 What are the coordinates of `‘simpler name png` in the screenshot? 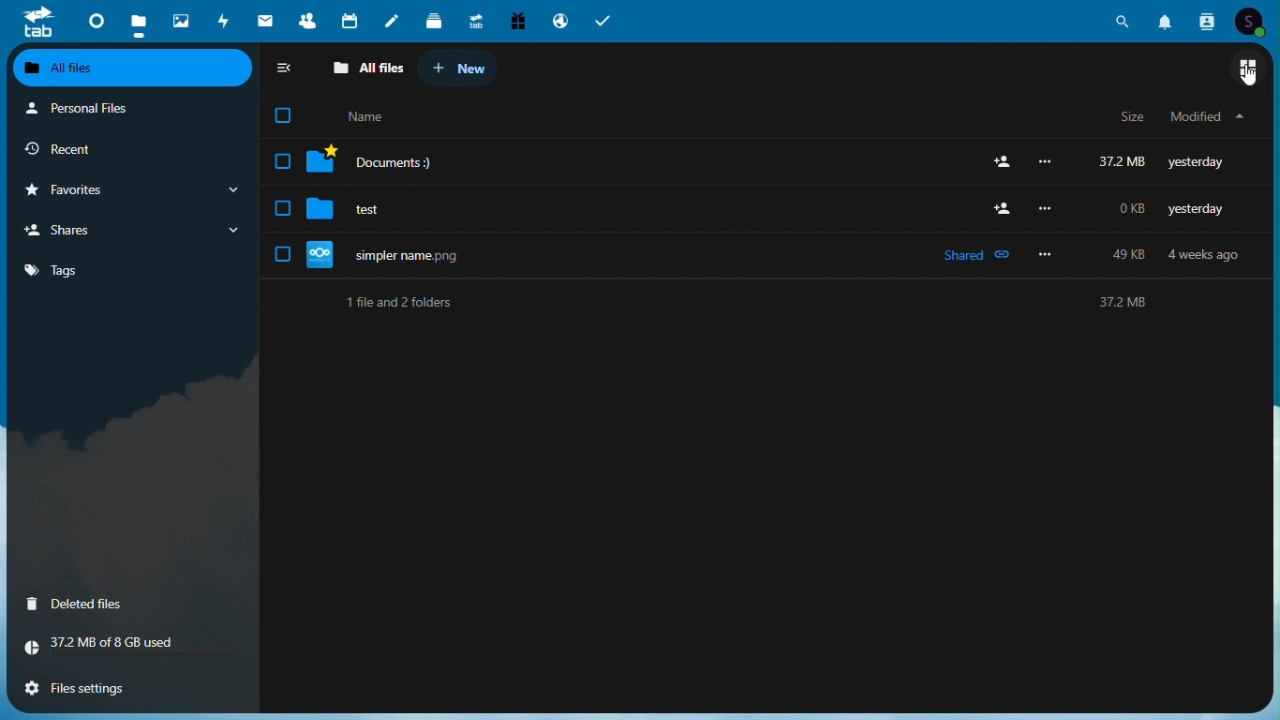 It's located at (758, 254).